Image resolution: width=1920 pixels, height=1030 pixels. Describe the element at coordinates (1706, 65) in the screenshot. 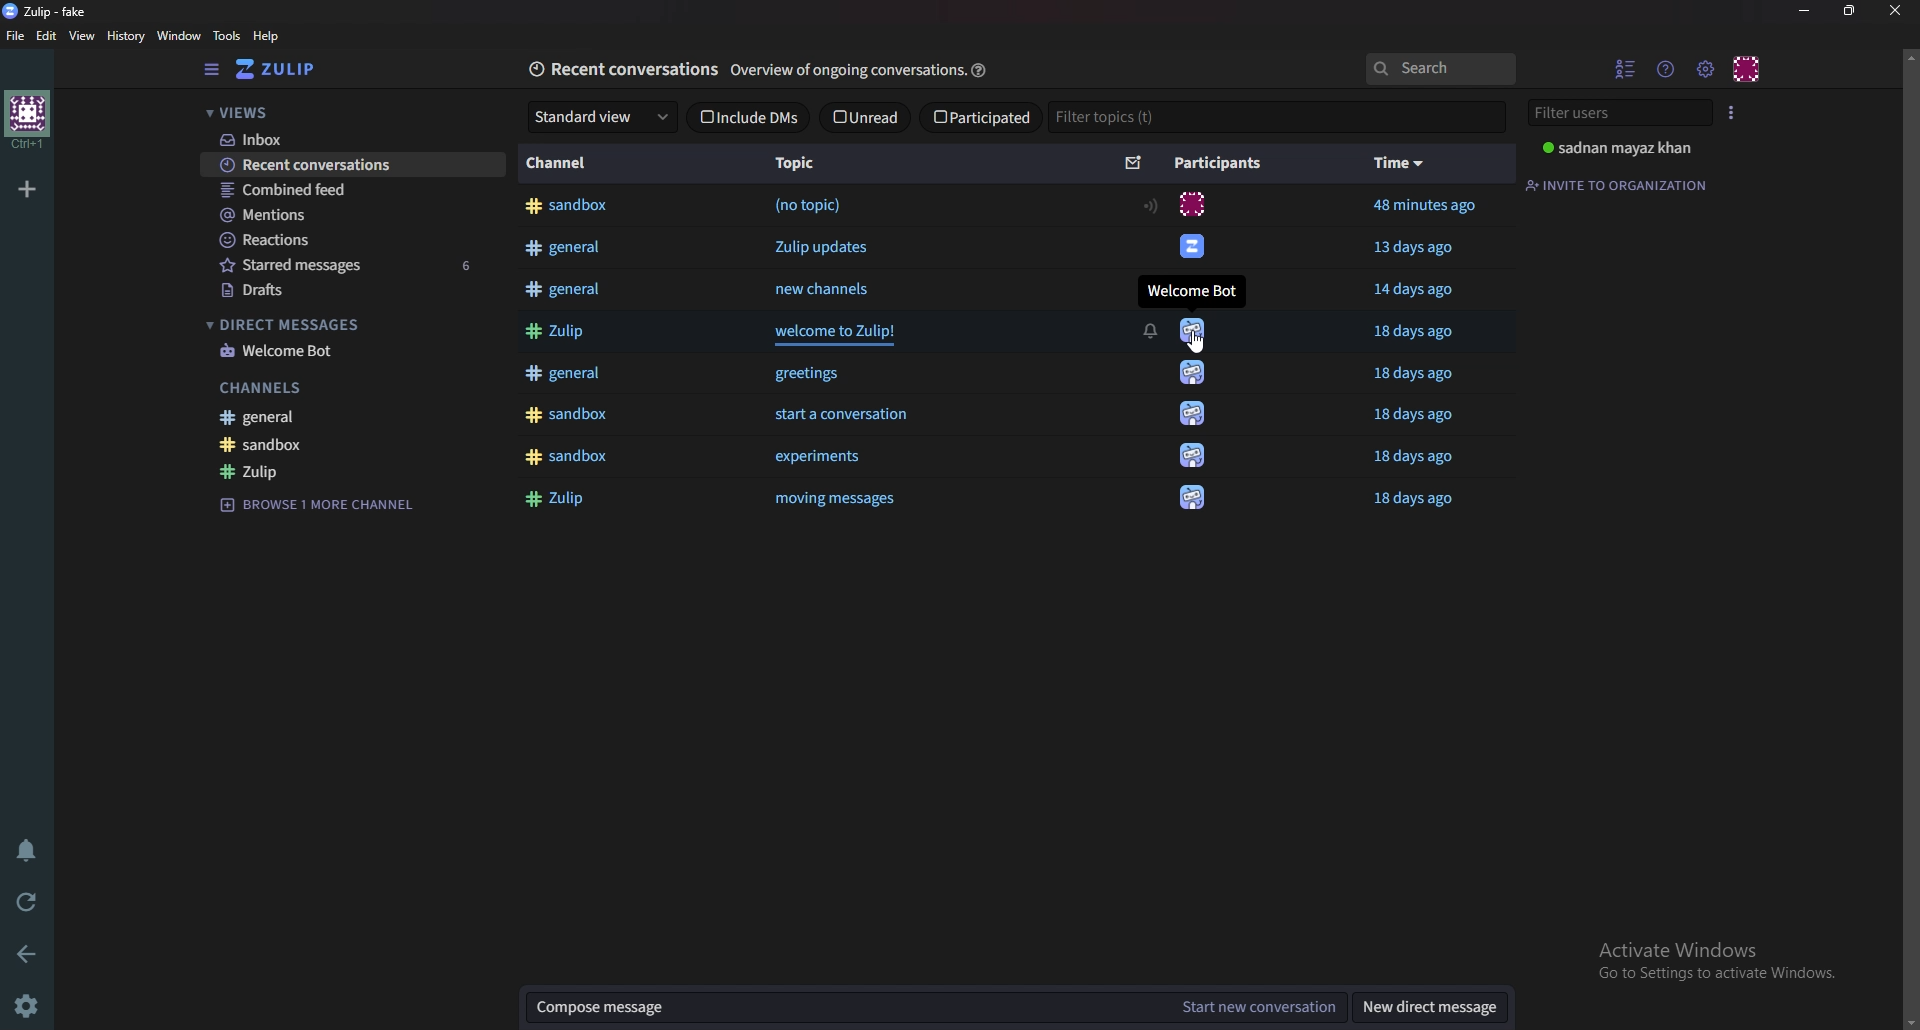

I see `main menu` at that location.